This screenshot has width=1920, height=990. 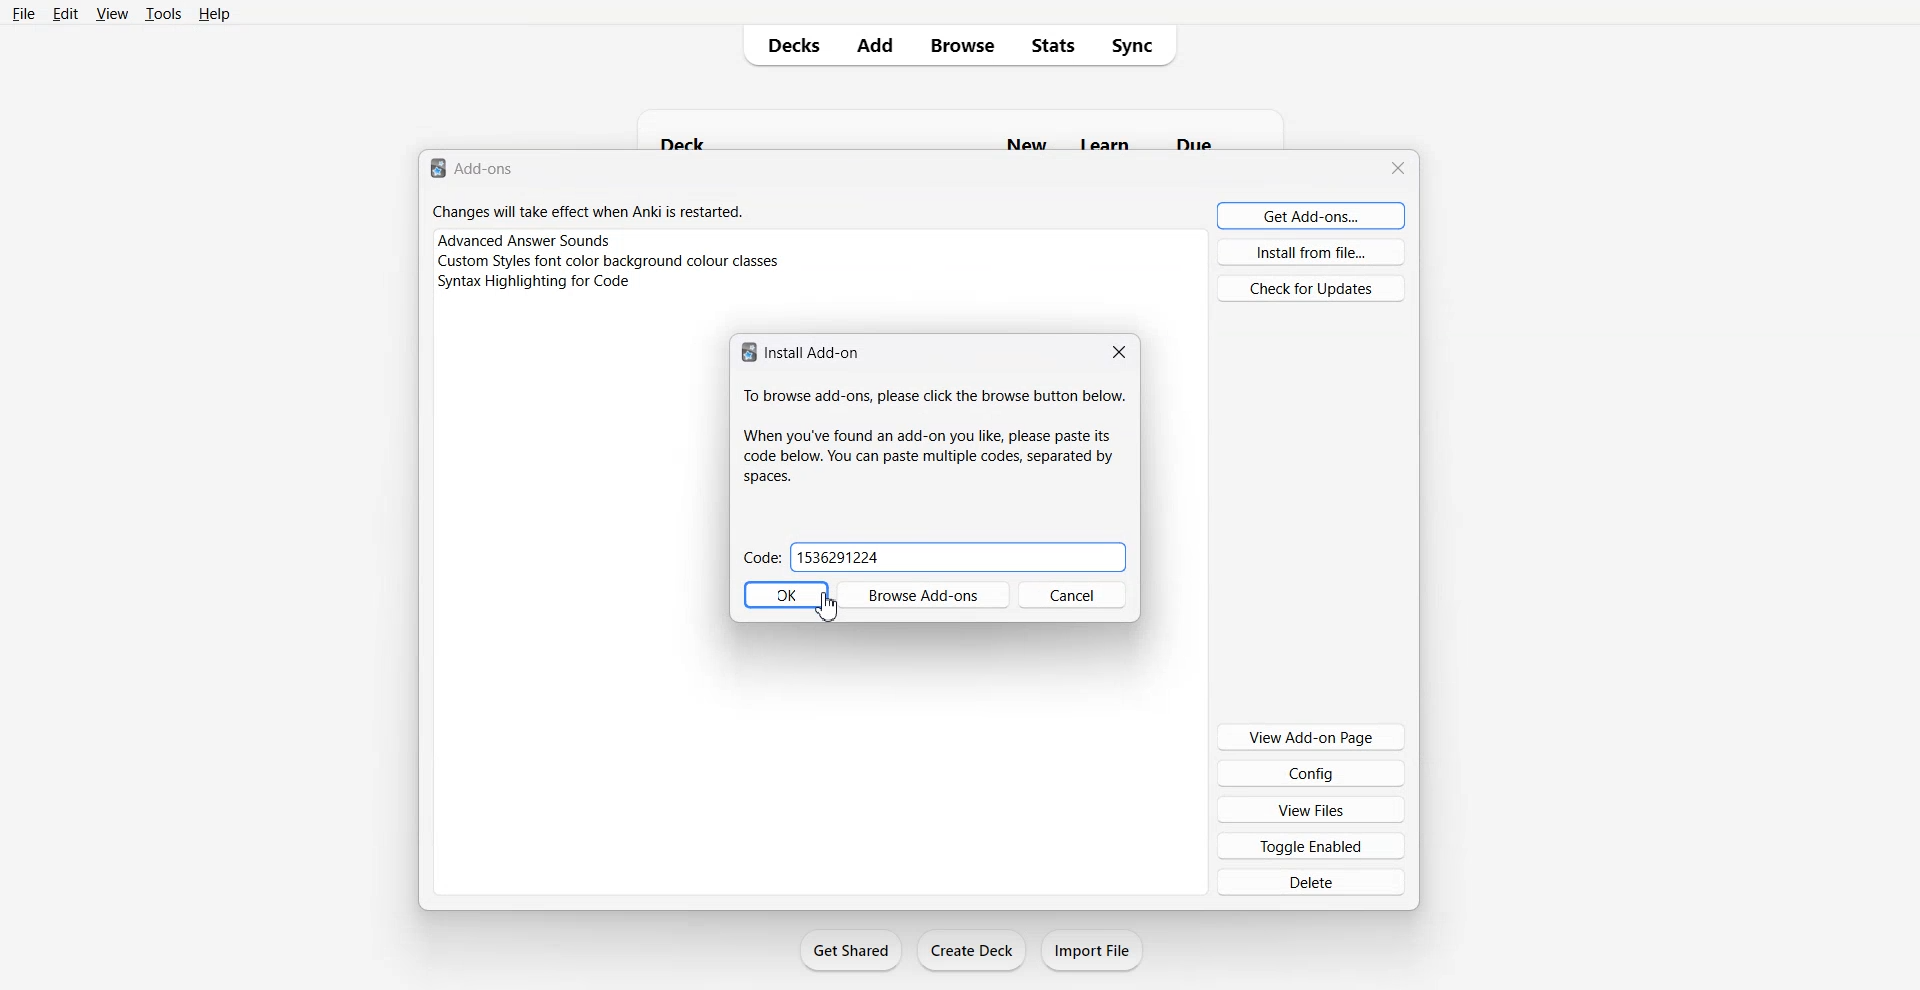 What do you see at coordinates (215, 13) in the screenshot?
I see `Help` at bounding box center [215, 13].